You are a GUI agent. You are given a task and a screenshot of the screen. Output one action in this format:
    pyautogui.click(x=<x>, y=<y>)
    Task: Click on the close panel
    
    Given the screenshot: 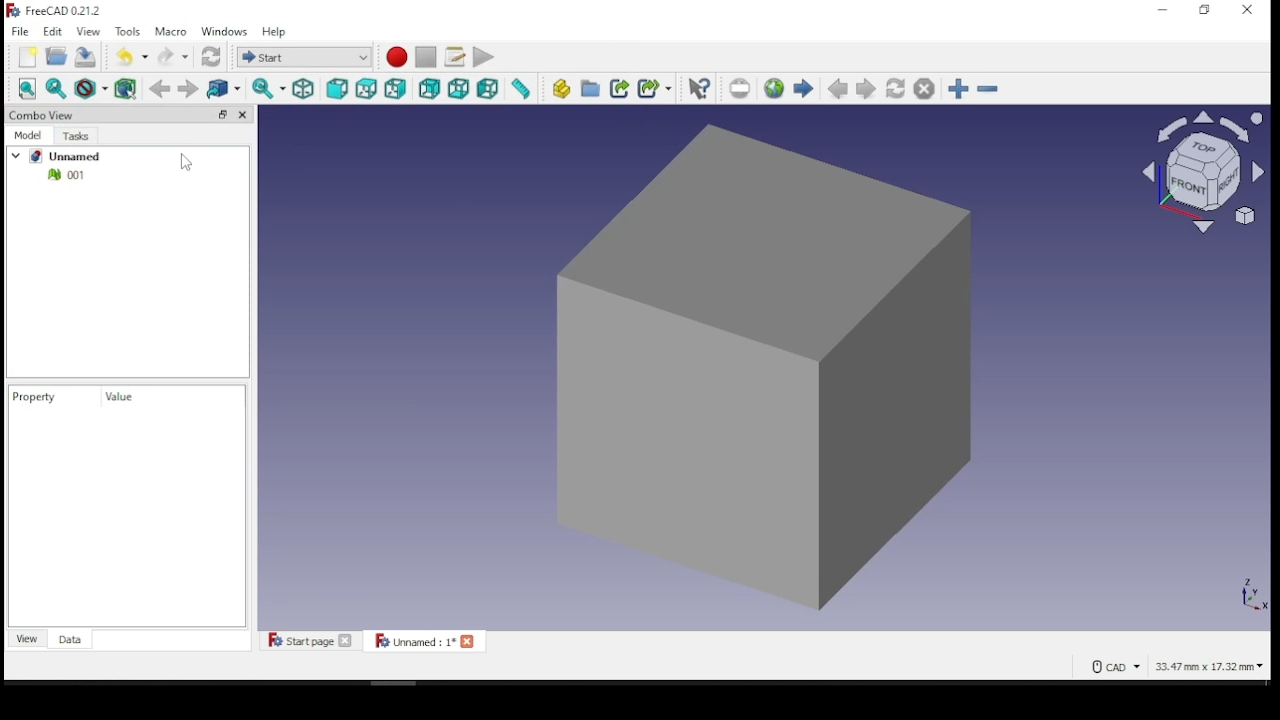 What is the action you would take?
    pyautogui.click(x=245, y=115)
    